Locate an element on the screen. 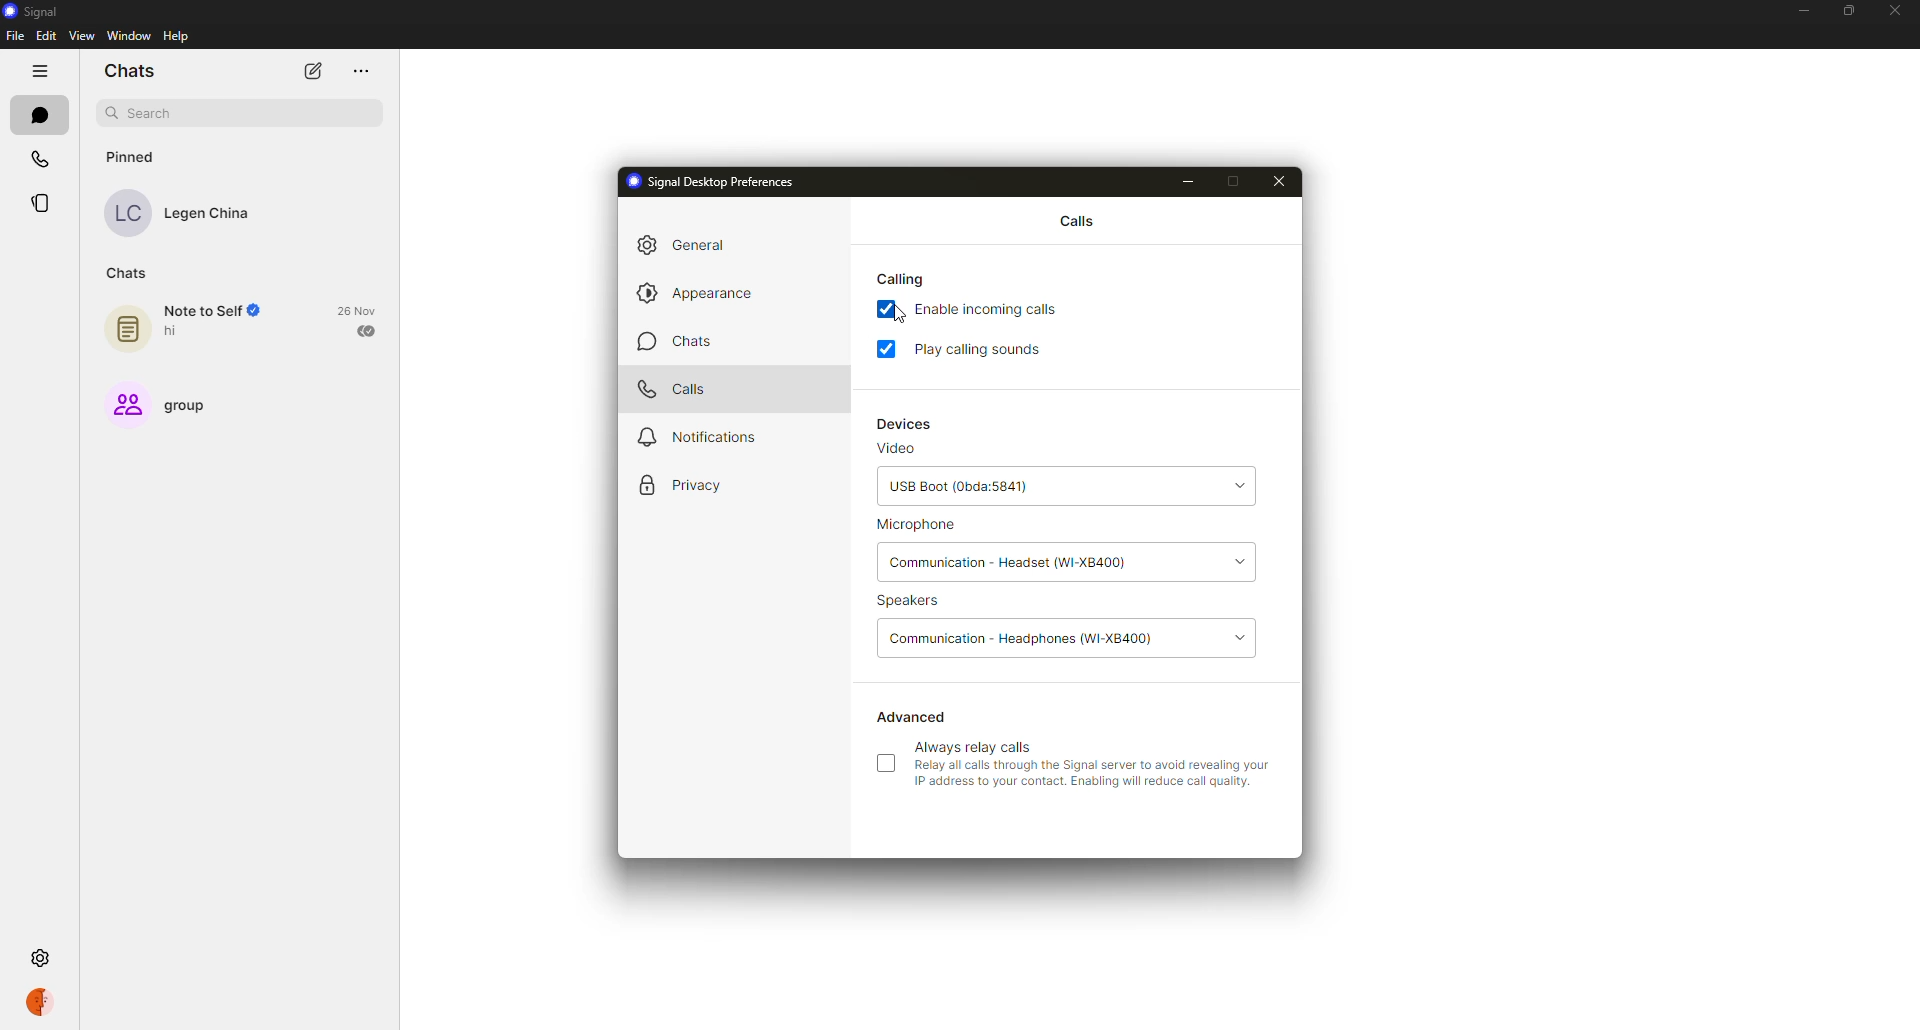 Image resolution: width=1920 pixels, height=1030 pixels. window is located at coordinates (127, 36).